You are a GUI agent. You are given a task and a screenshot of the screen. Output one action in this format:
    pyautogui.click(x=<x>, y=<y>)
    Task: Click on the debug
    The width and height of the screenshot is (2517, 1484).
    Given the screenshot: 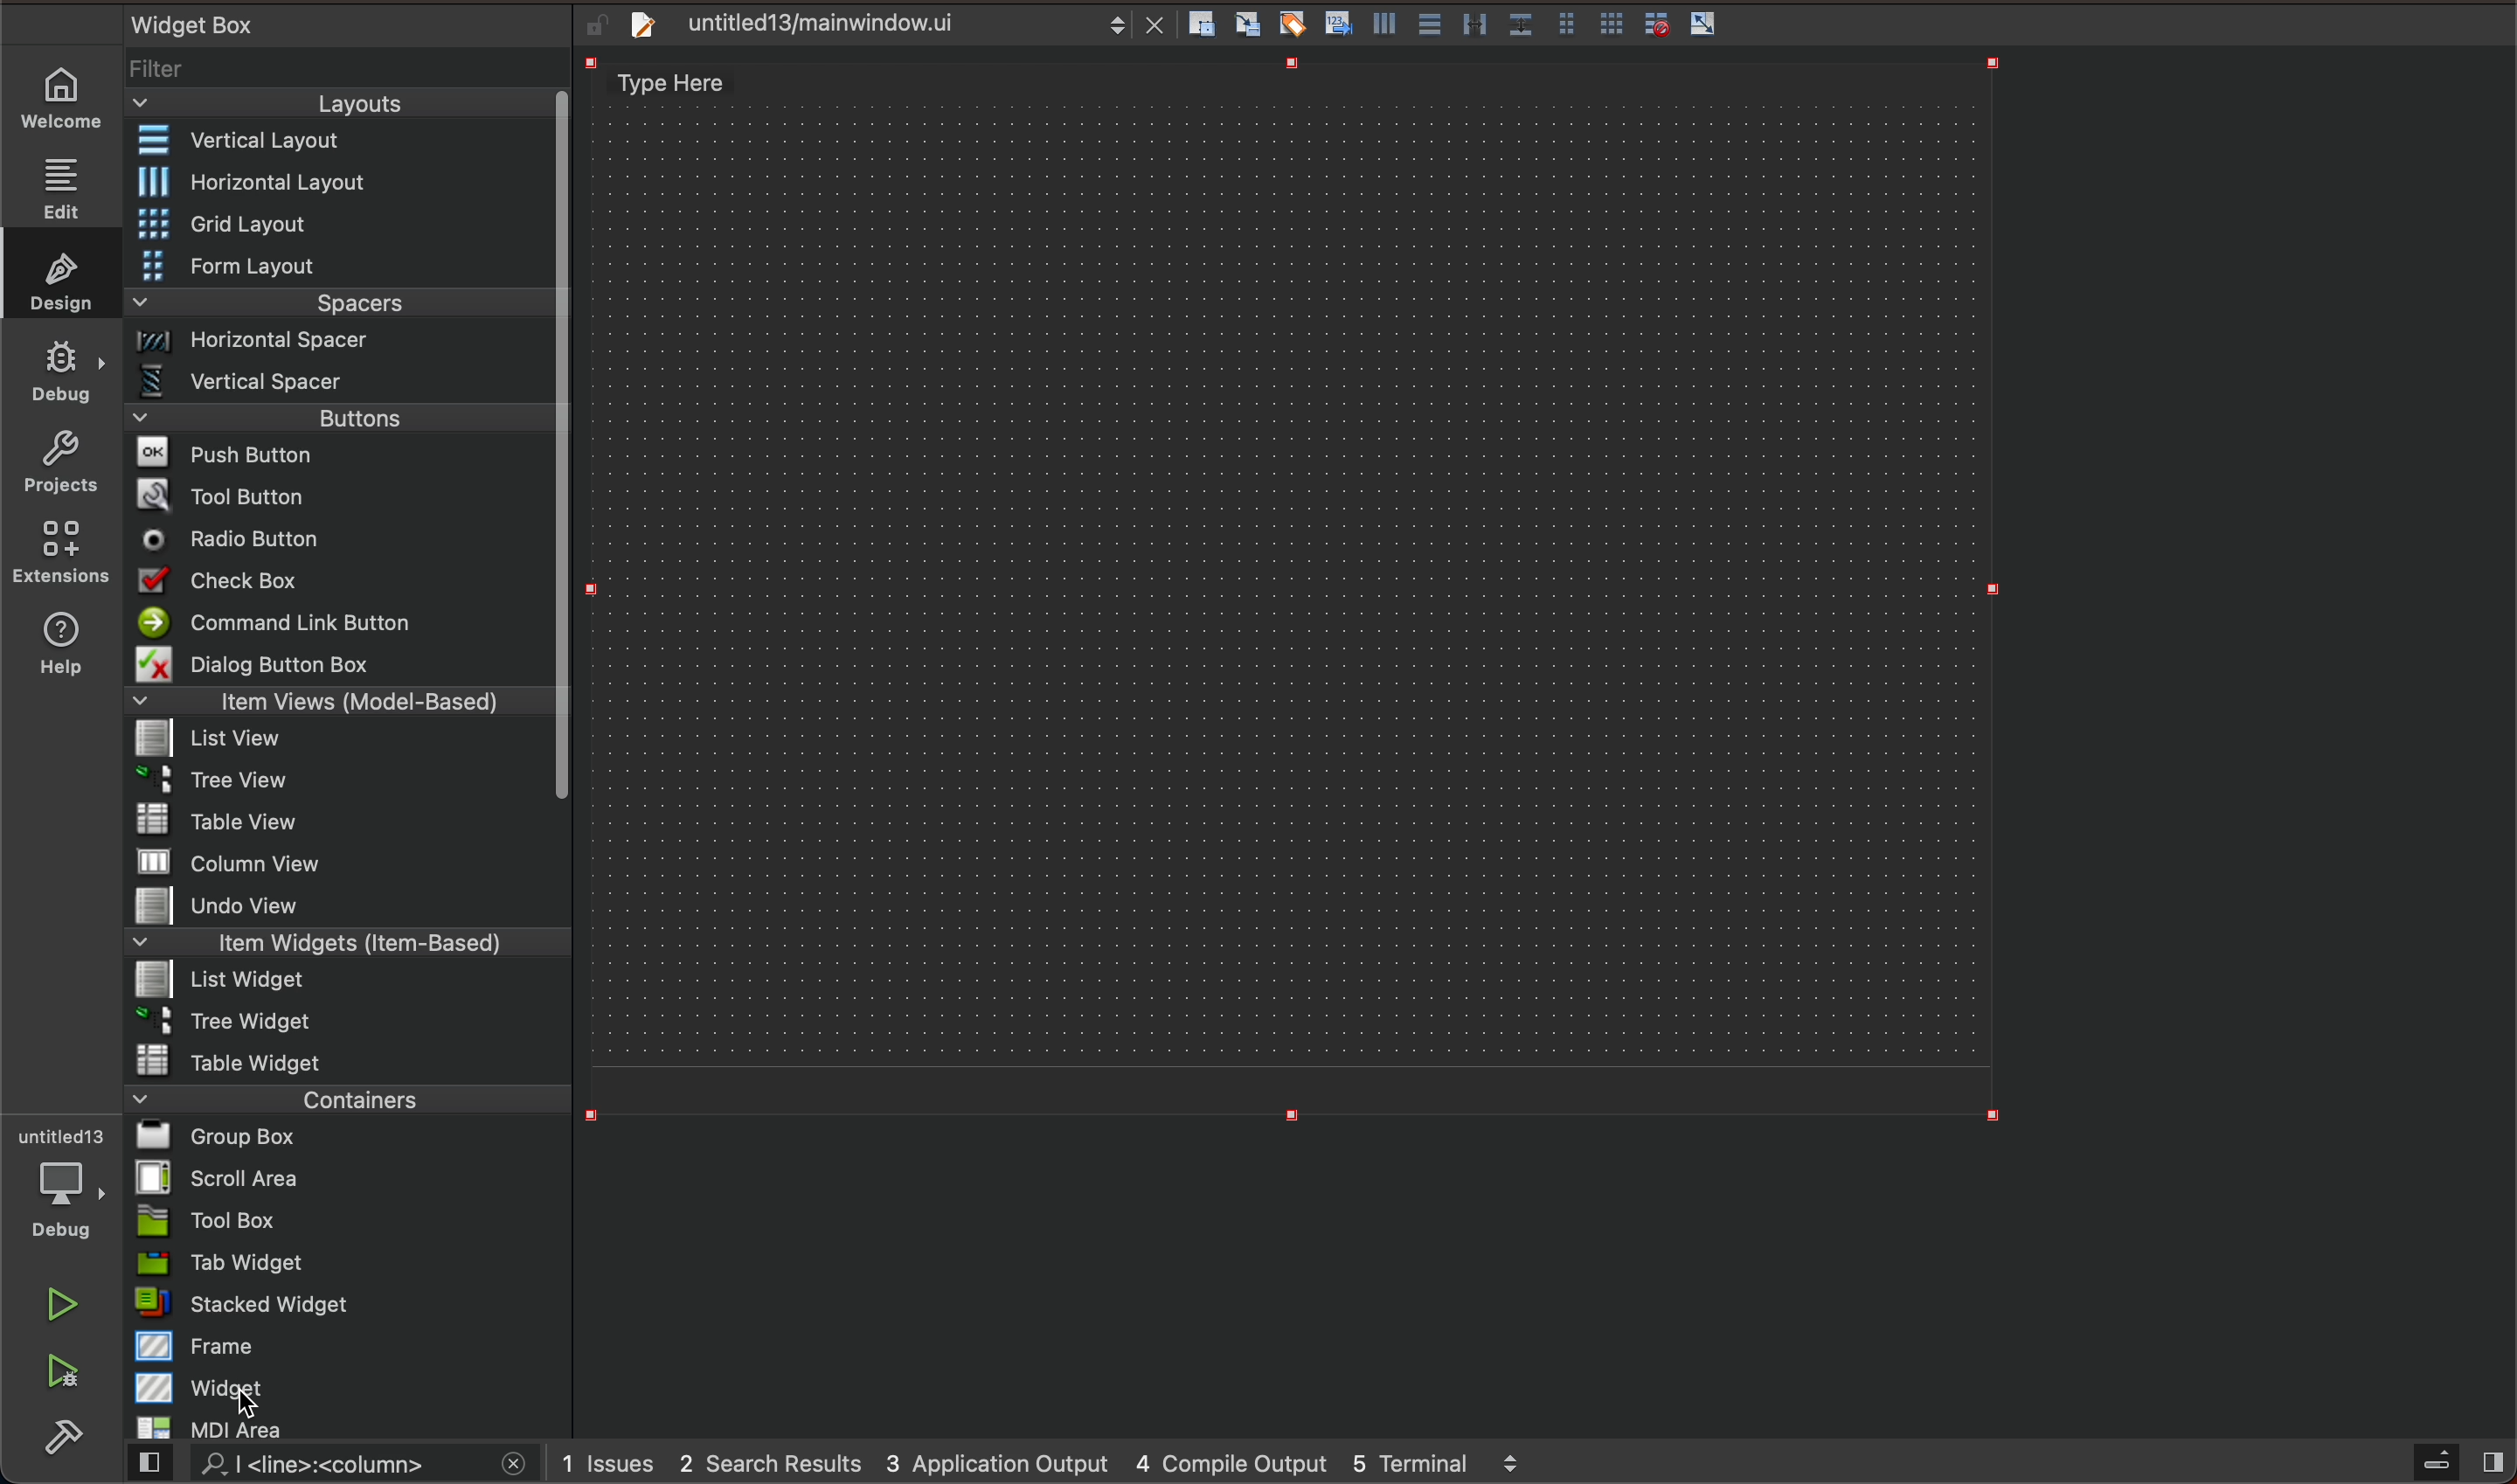 What is the action you would take?
    pyautogui.click(x=57, y=1185)
    